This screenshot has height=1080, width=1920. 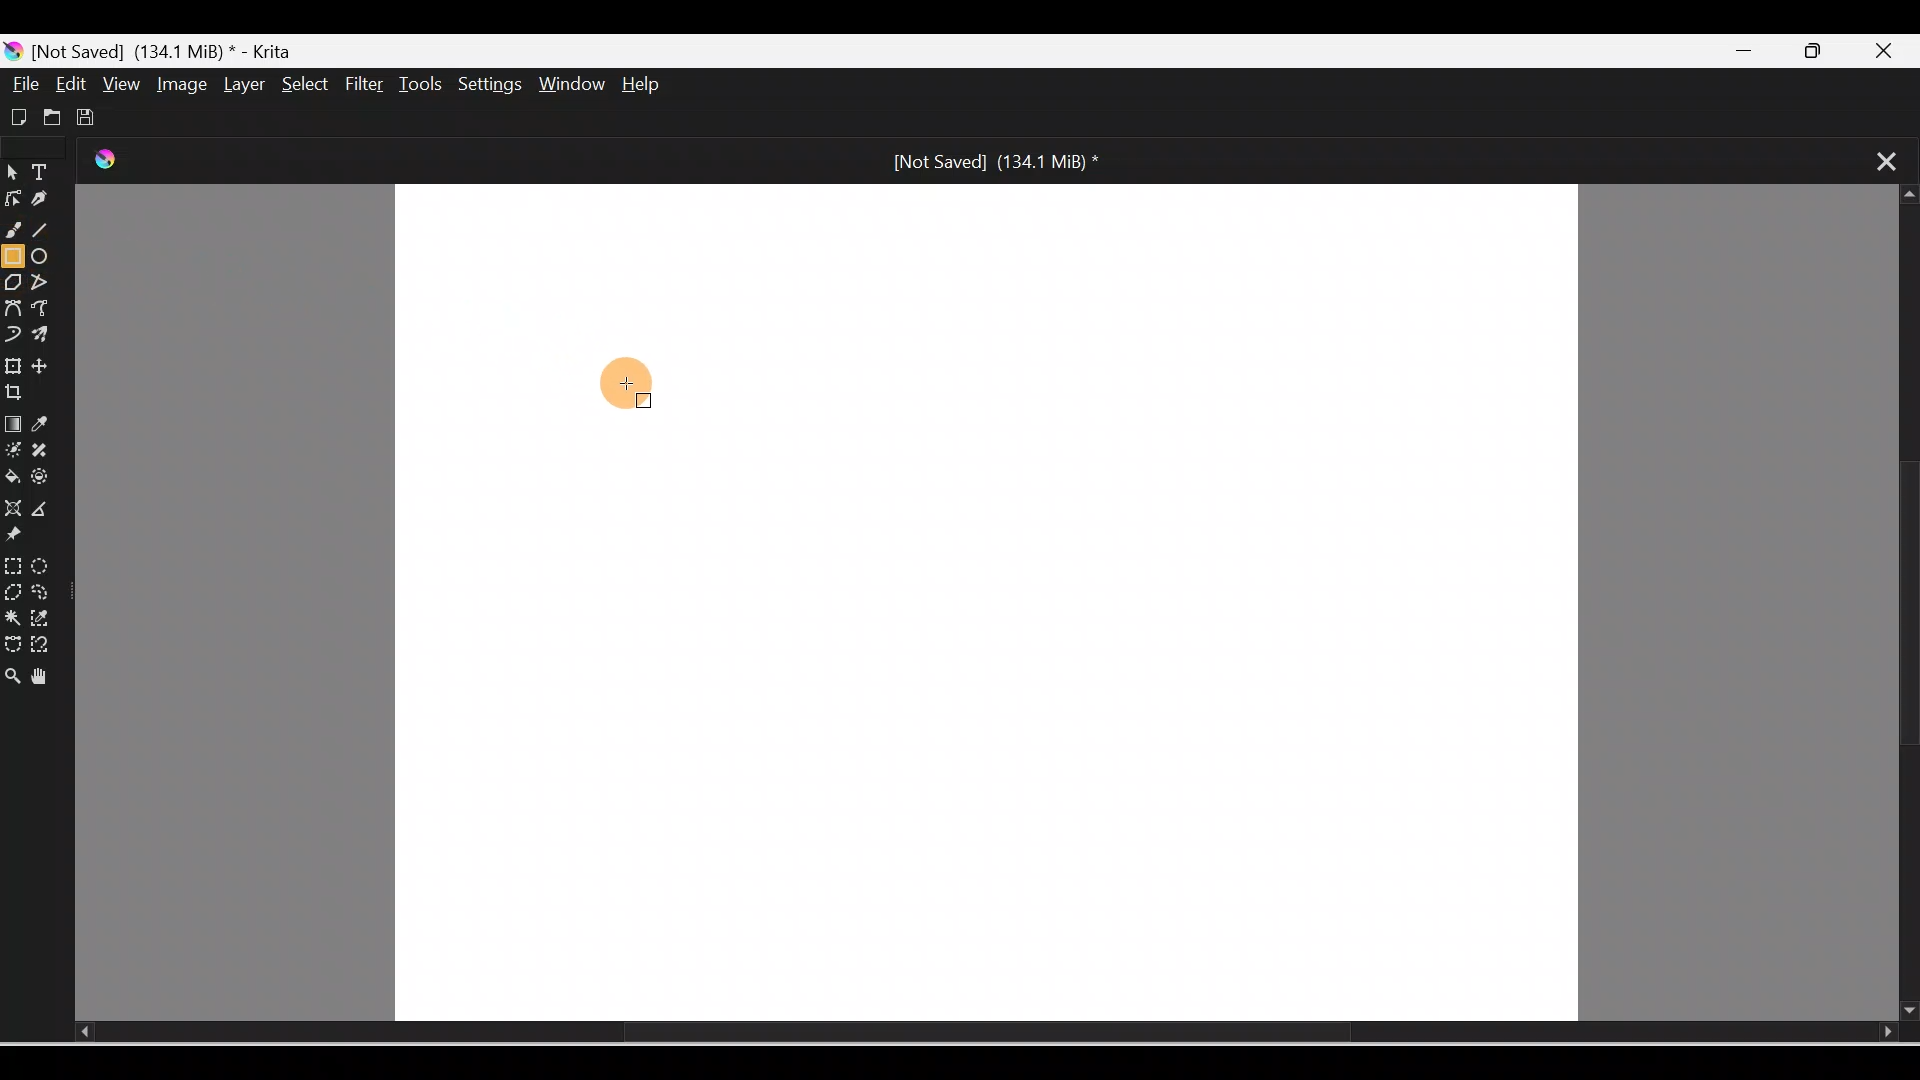 I want to click on Line, so click(x=47, y=233).